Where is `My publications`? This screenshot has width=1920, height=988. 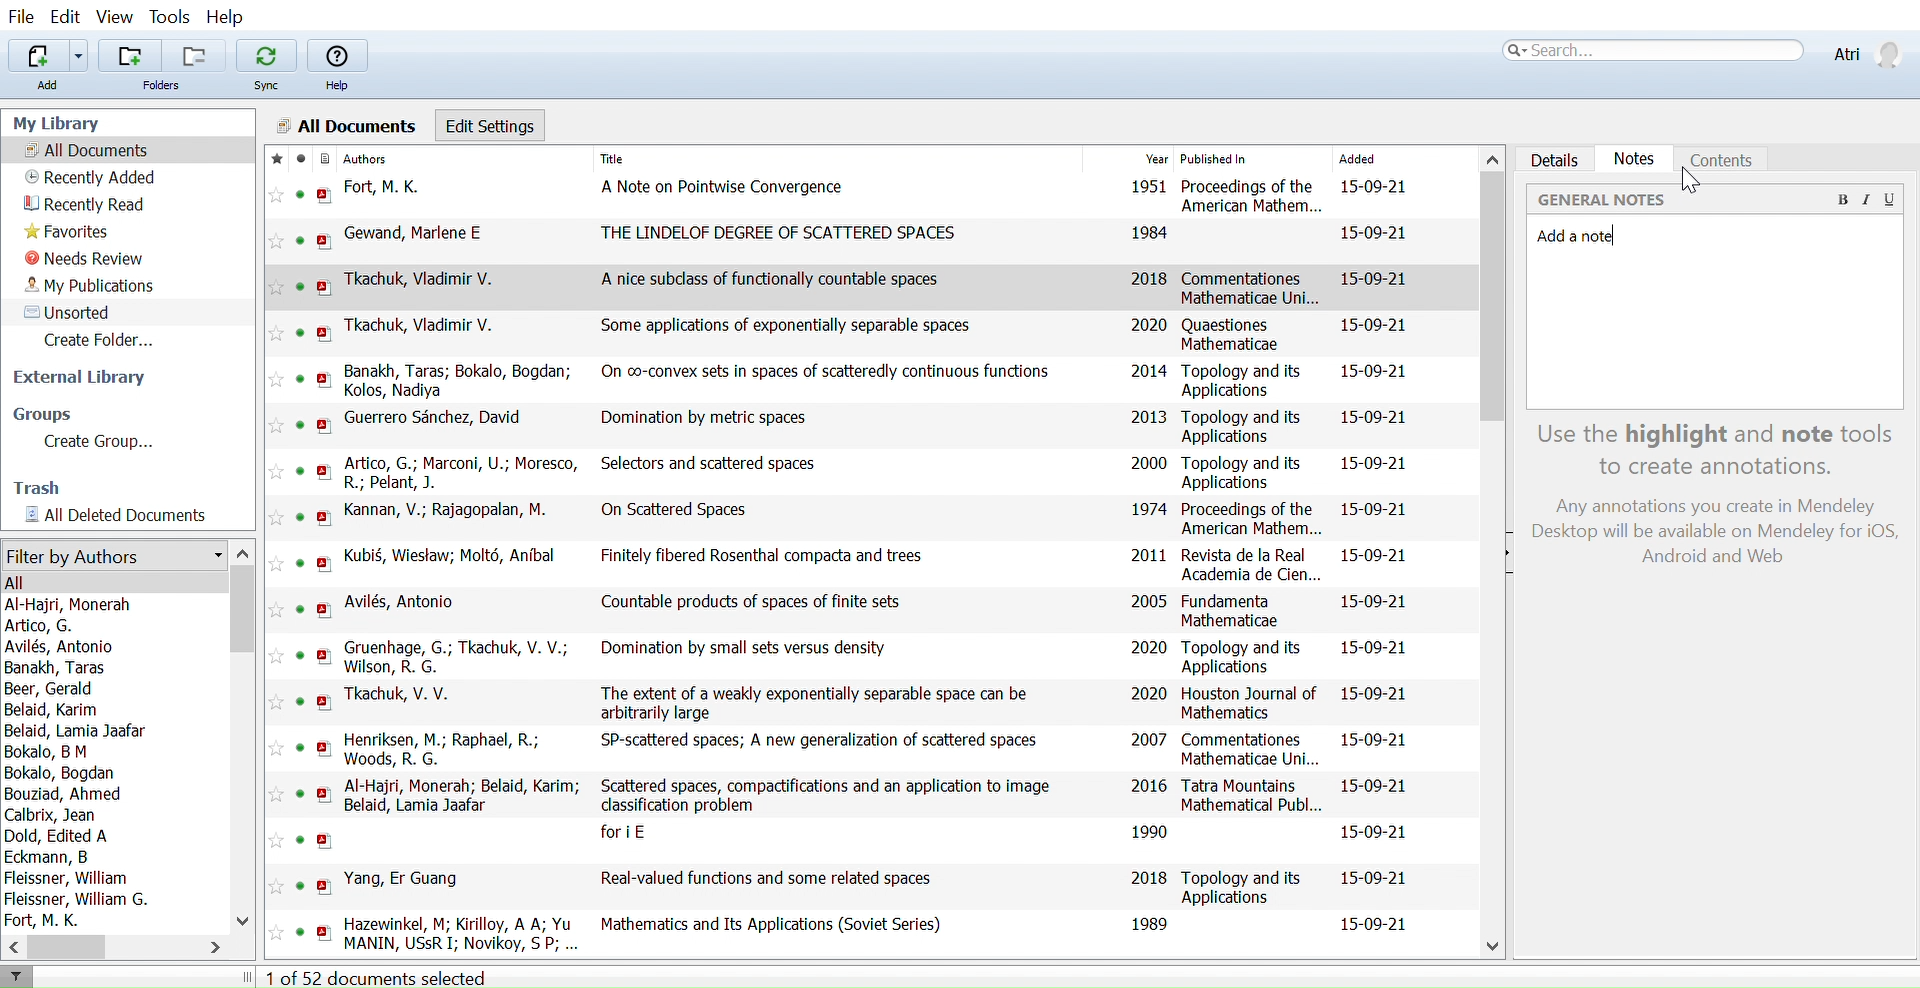 My publications is located at coordinates (92, 286).